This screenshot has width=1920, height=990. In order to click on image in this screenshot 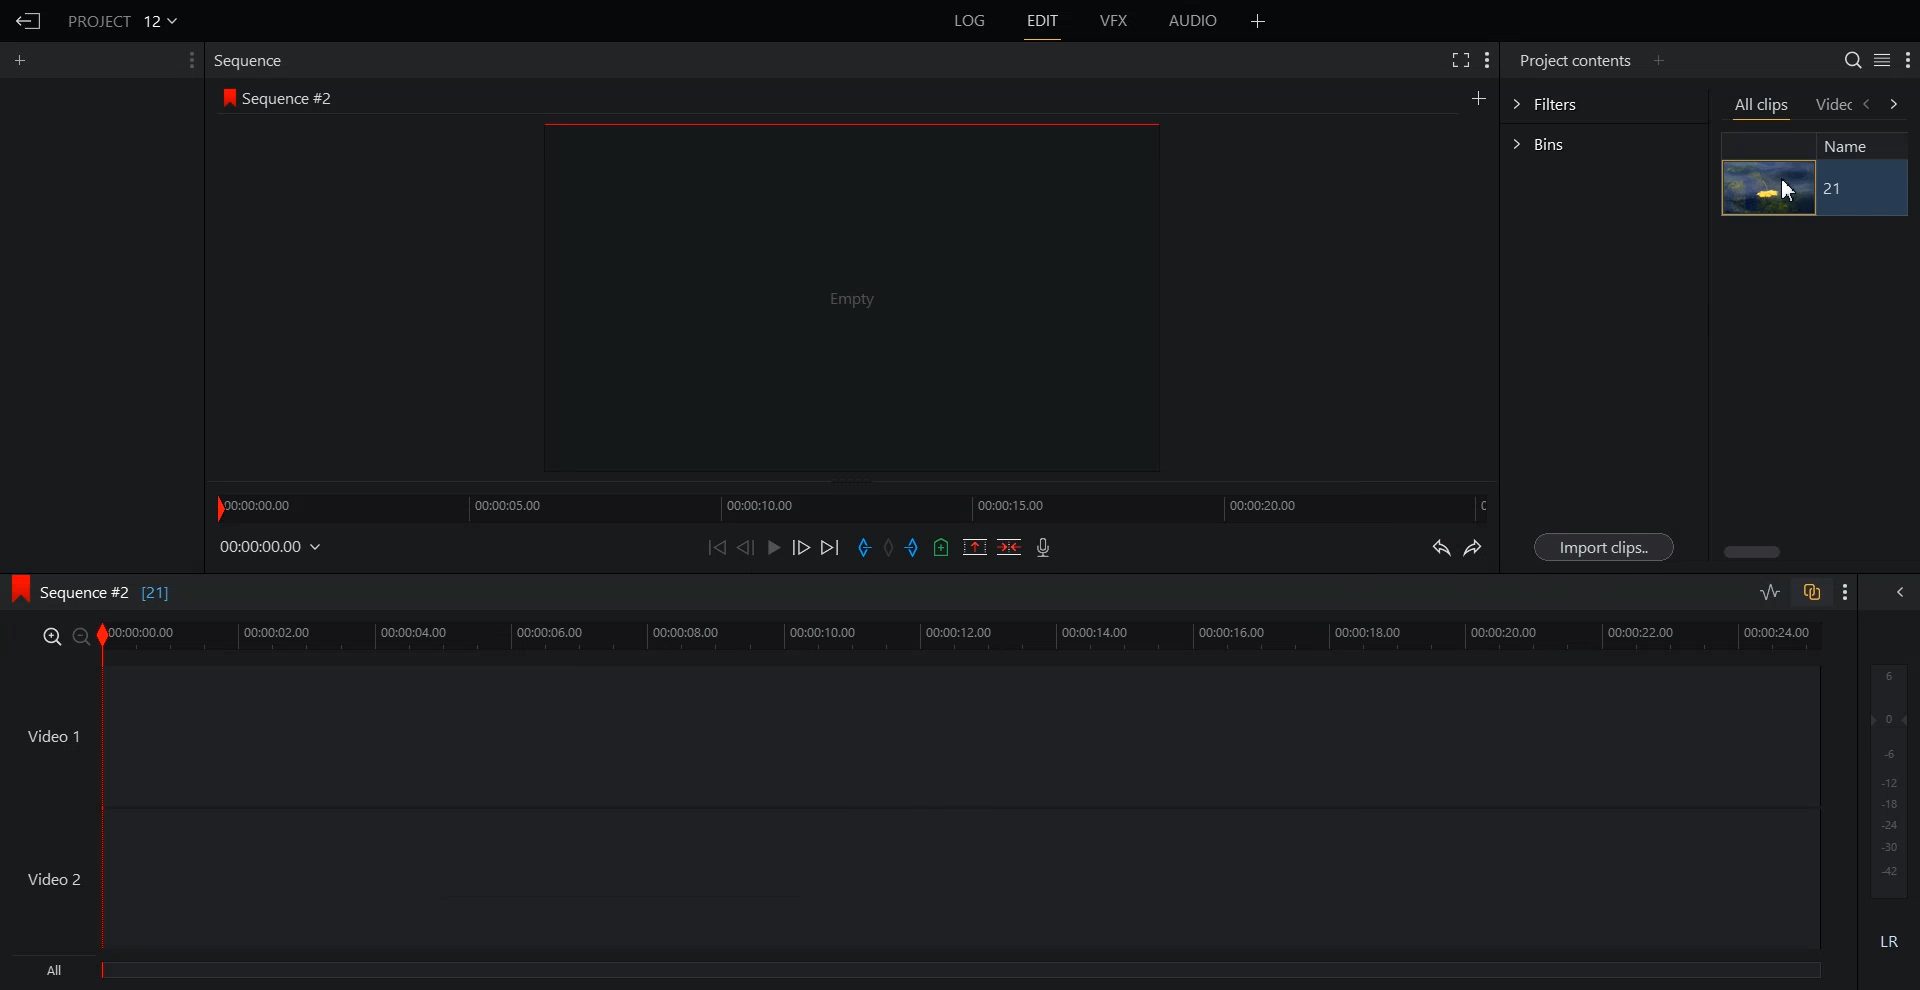, I will do `click(1768, 188)`.